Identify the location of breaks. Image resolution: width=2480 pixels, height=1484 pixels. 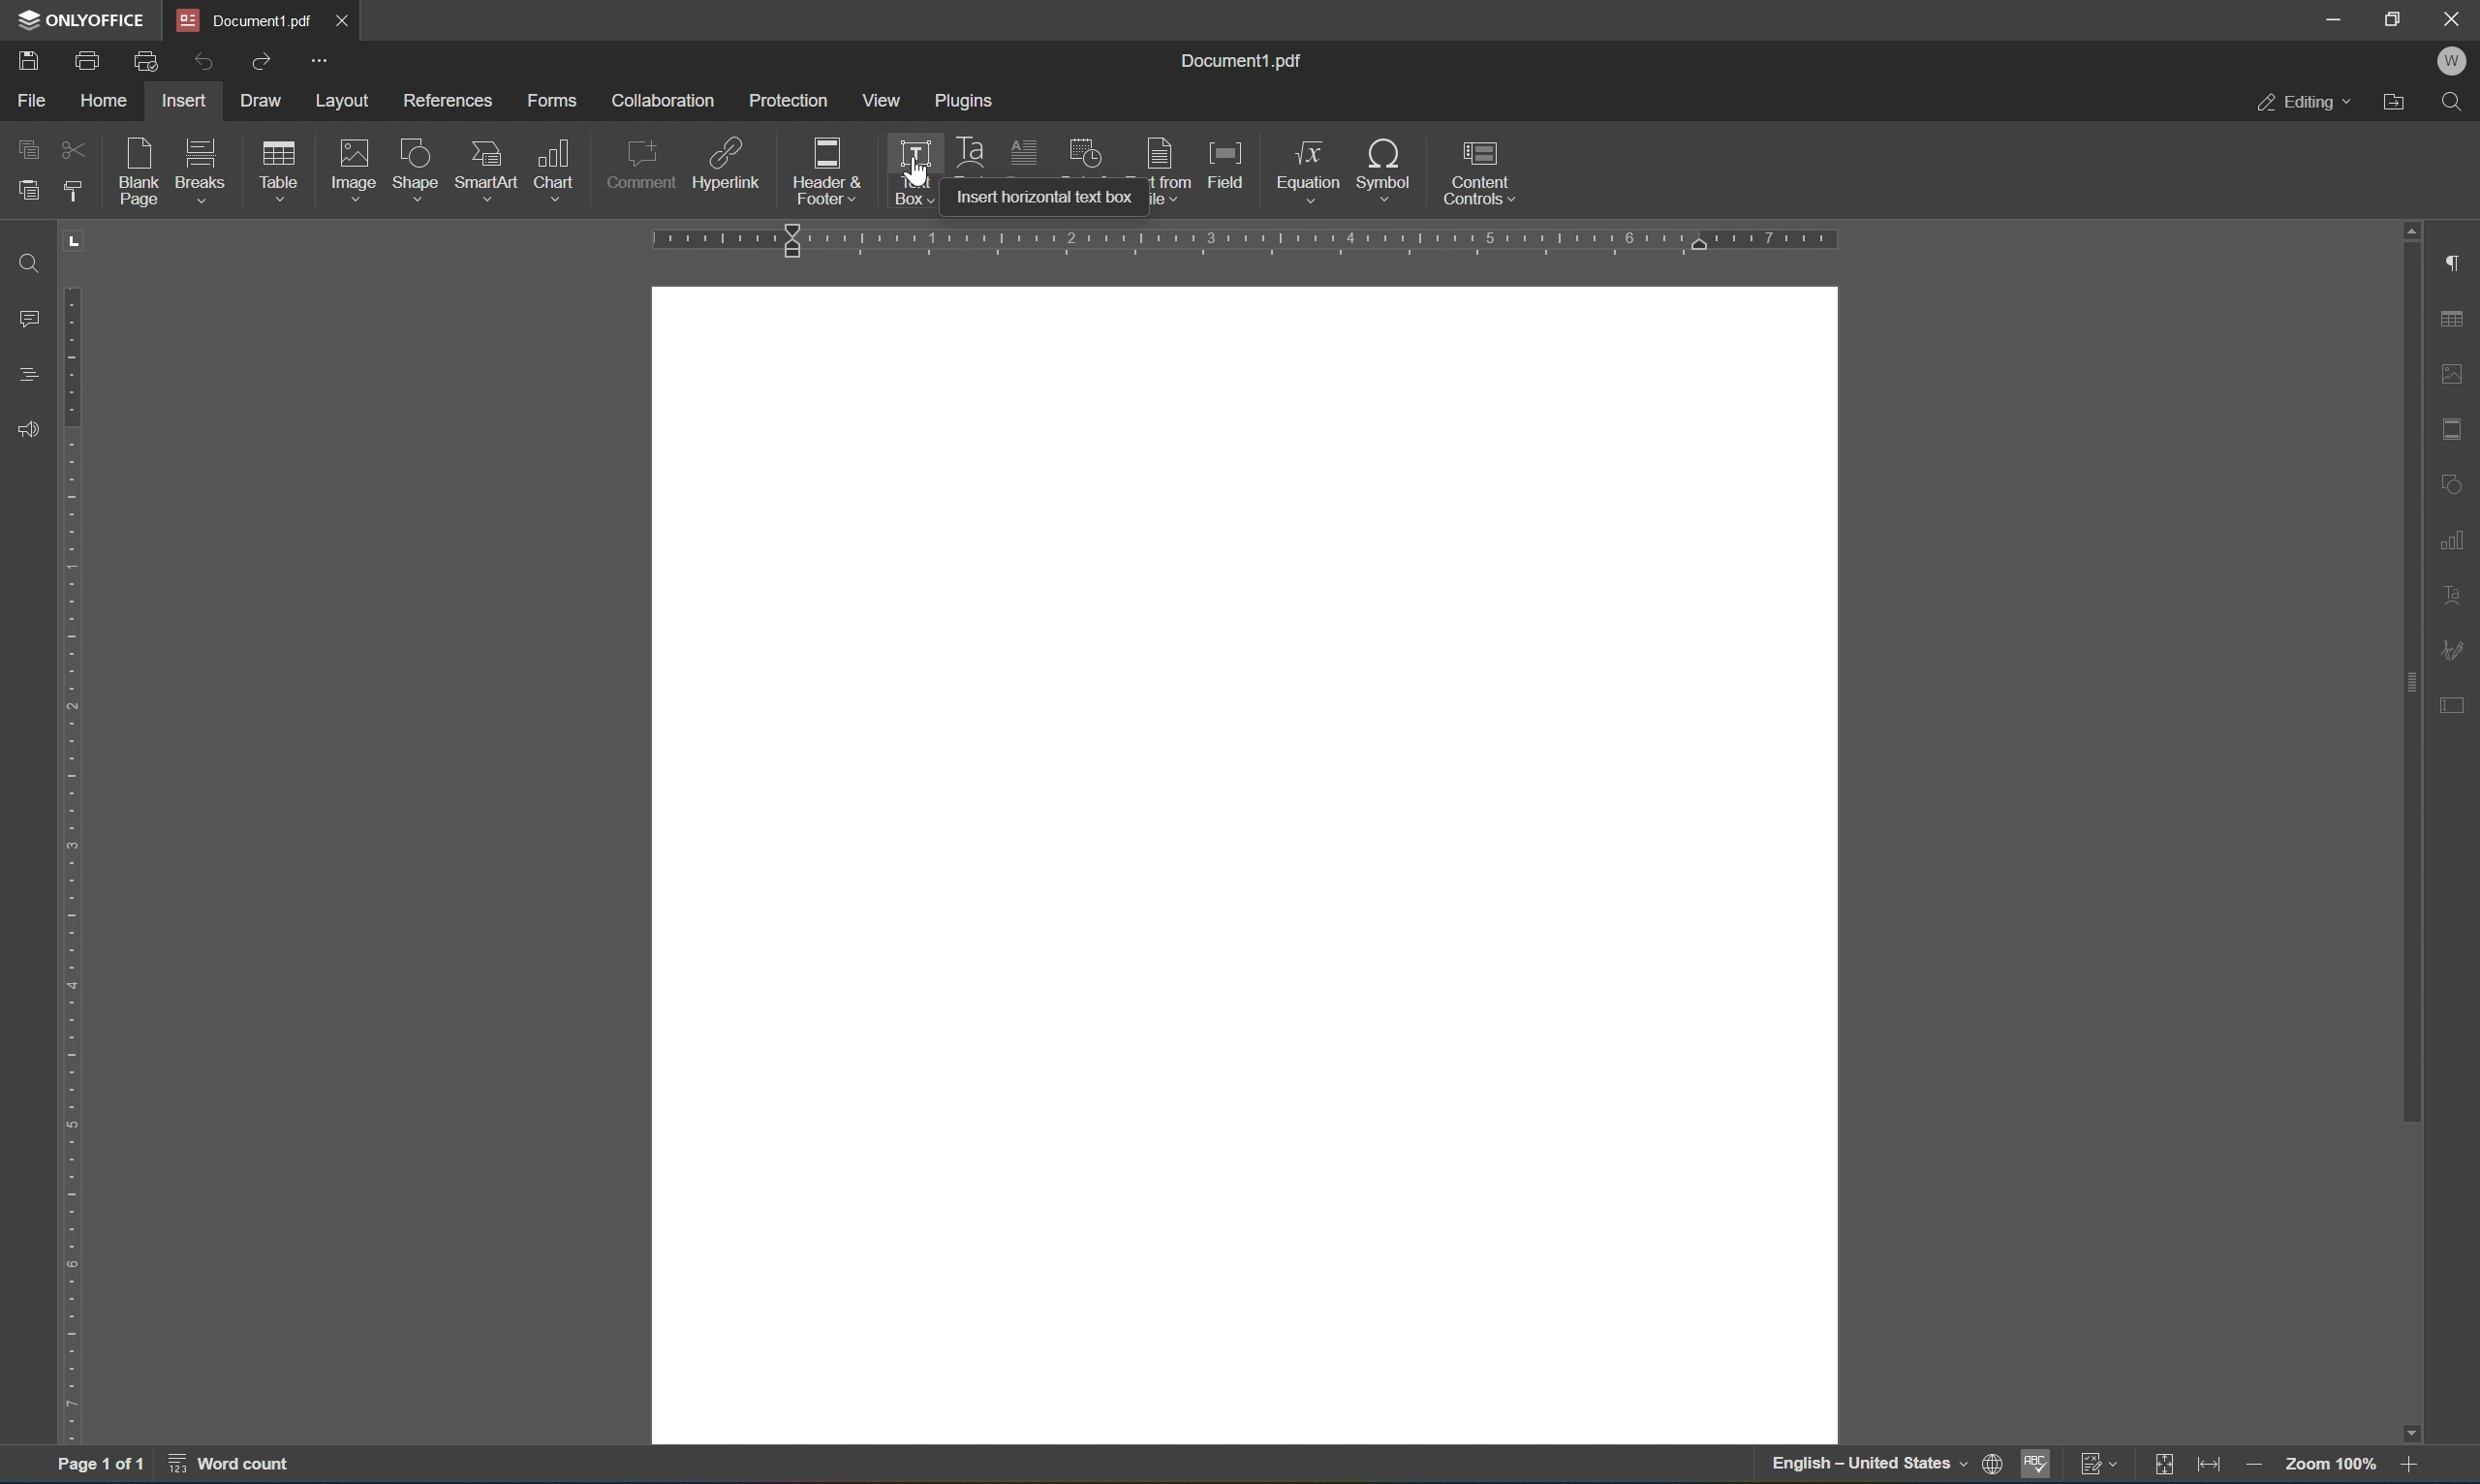
(206, 170).